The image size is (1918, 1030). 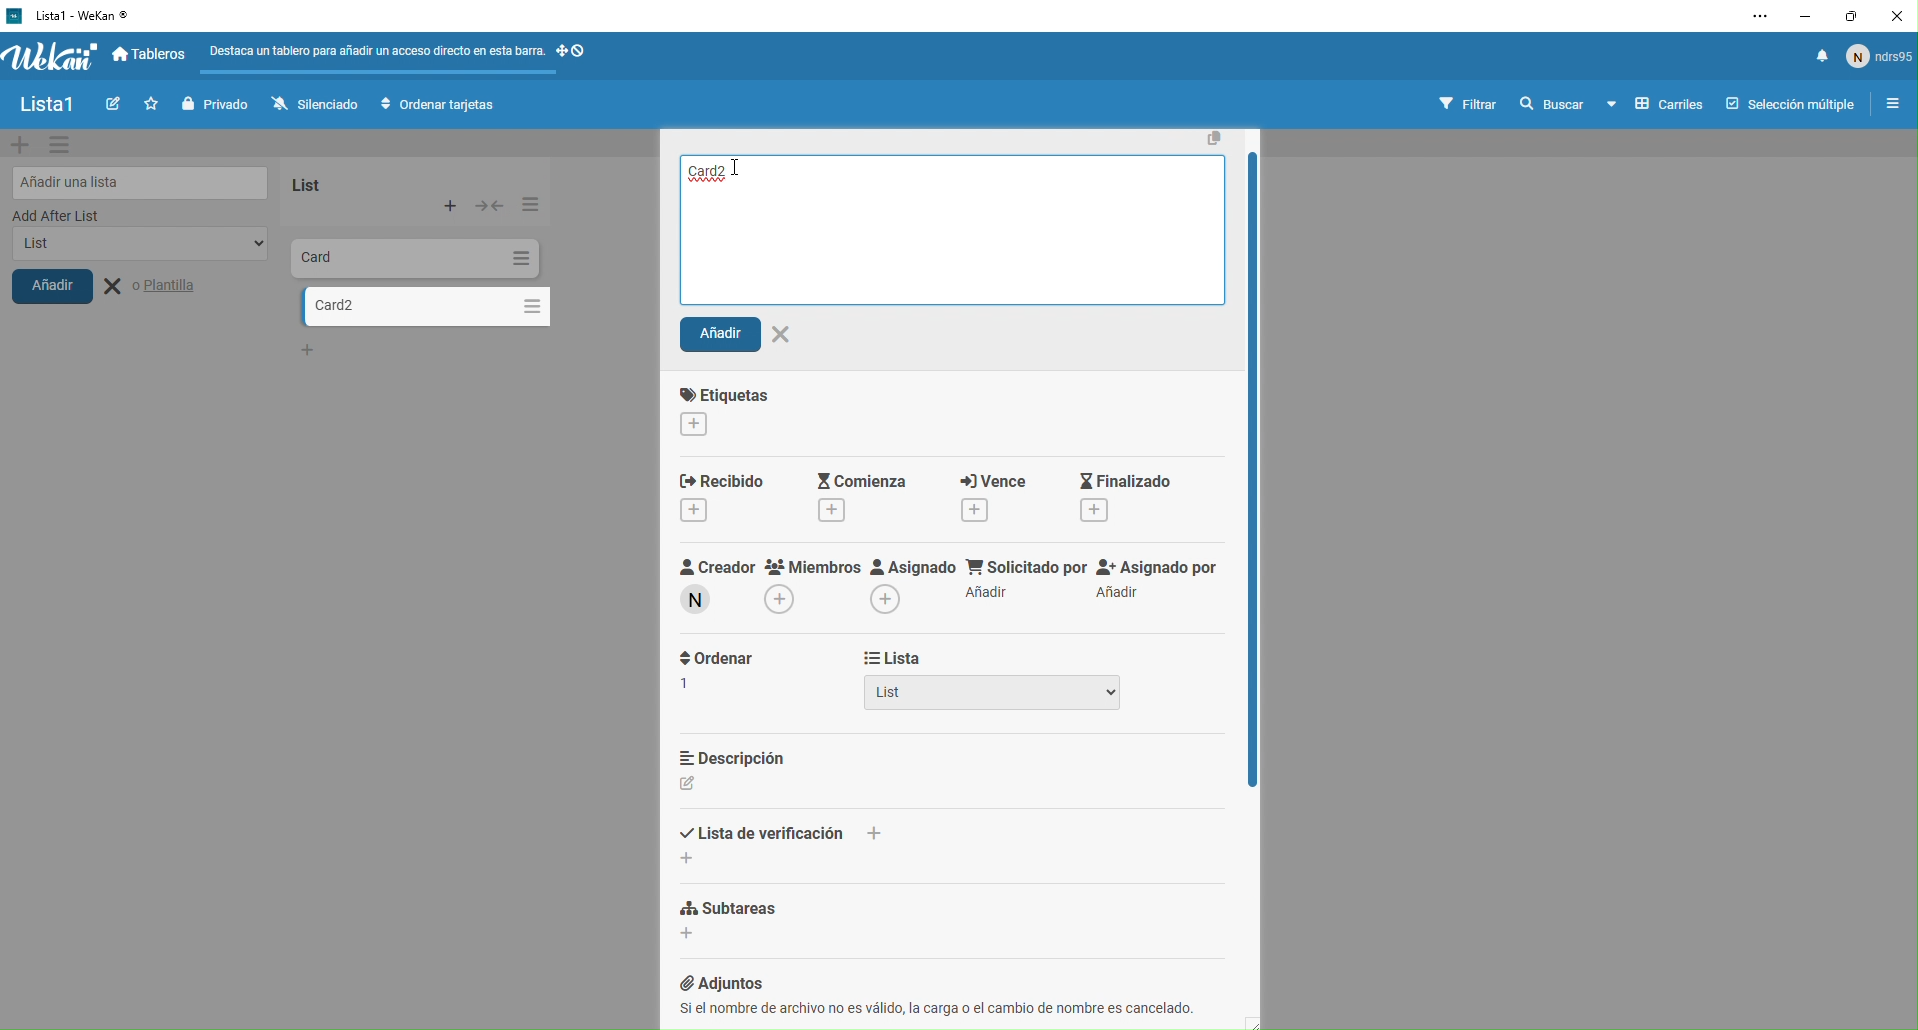 I want to click on @ Adjuntos
Si el nombre de archivo no es valido, la carga o el cambio de nombre es cancelado.
i i |, so click(x=964, y=989).